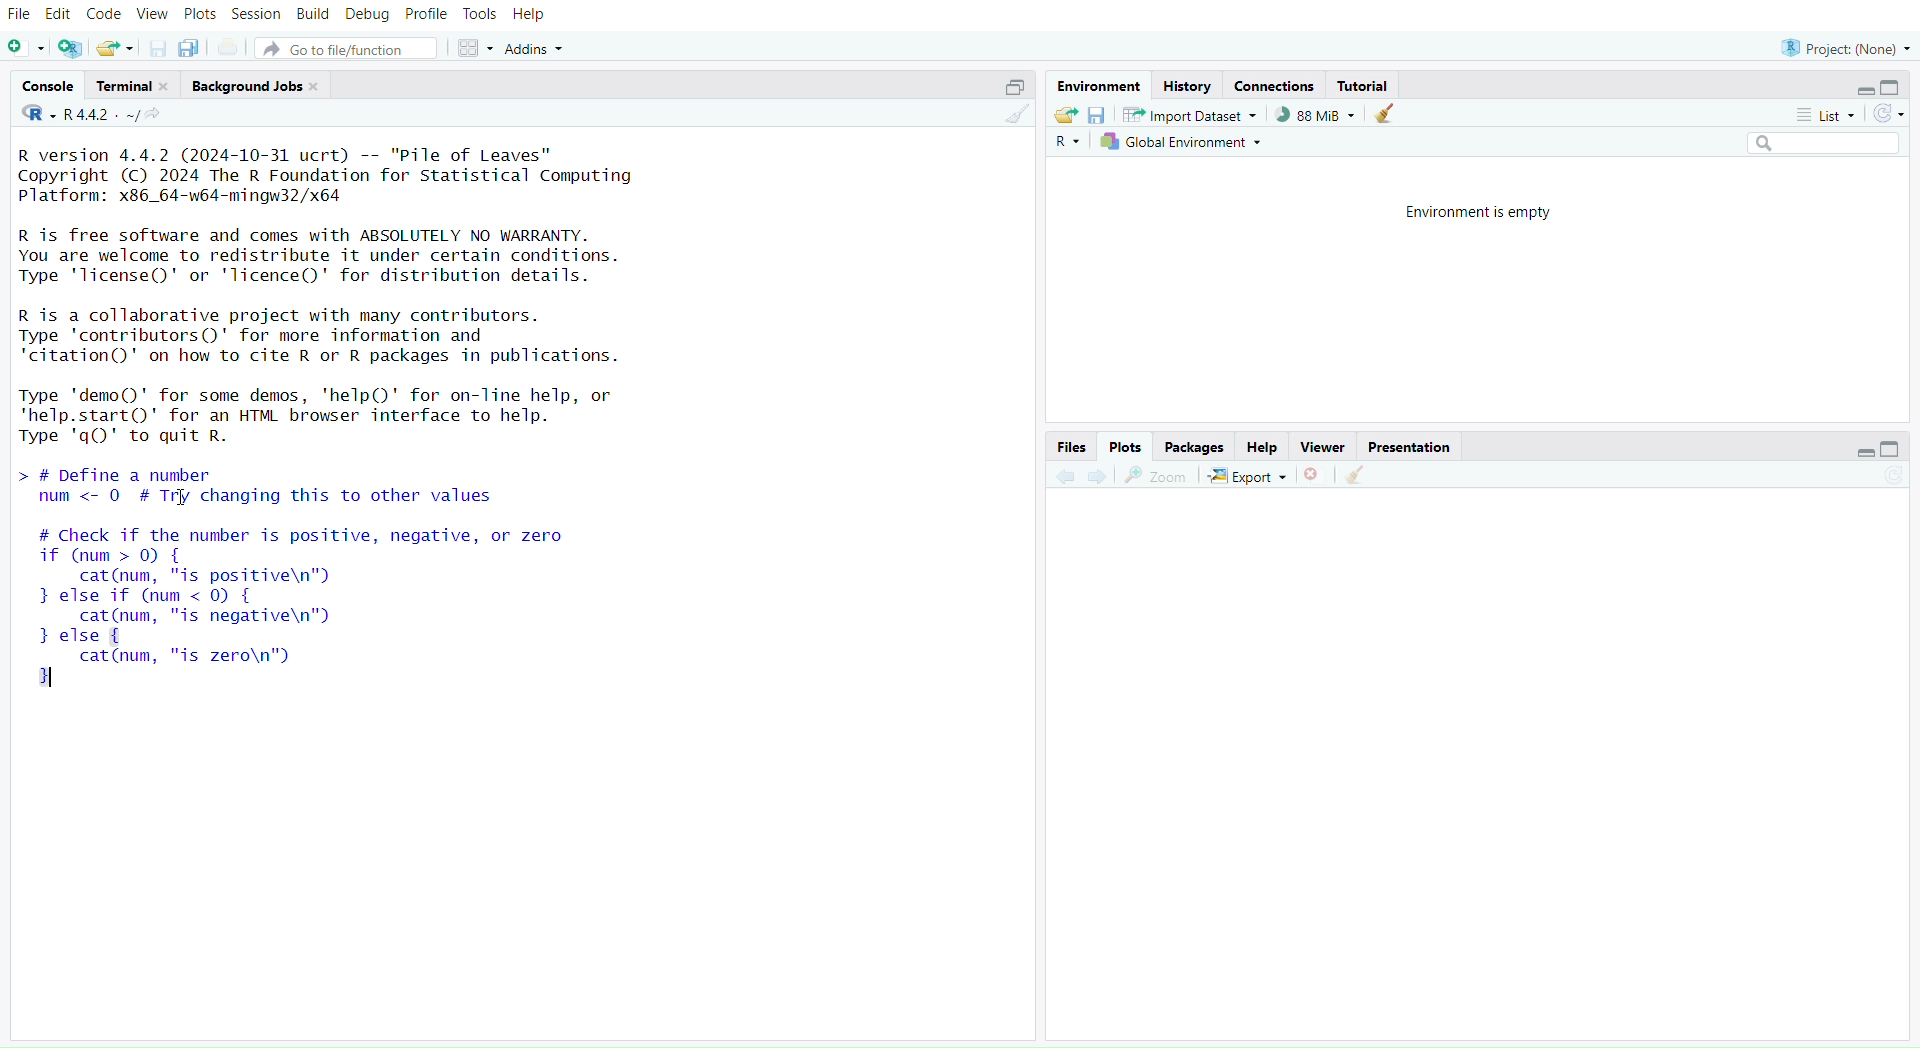  Describe the element at coordinates (259, 15) in the screenshot. I see `session` at that location.